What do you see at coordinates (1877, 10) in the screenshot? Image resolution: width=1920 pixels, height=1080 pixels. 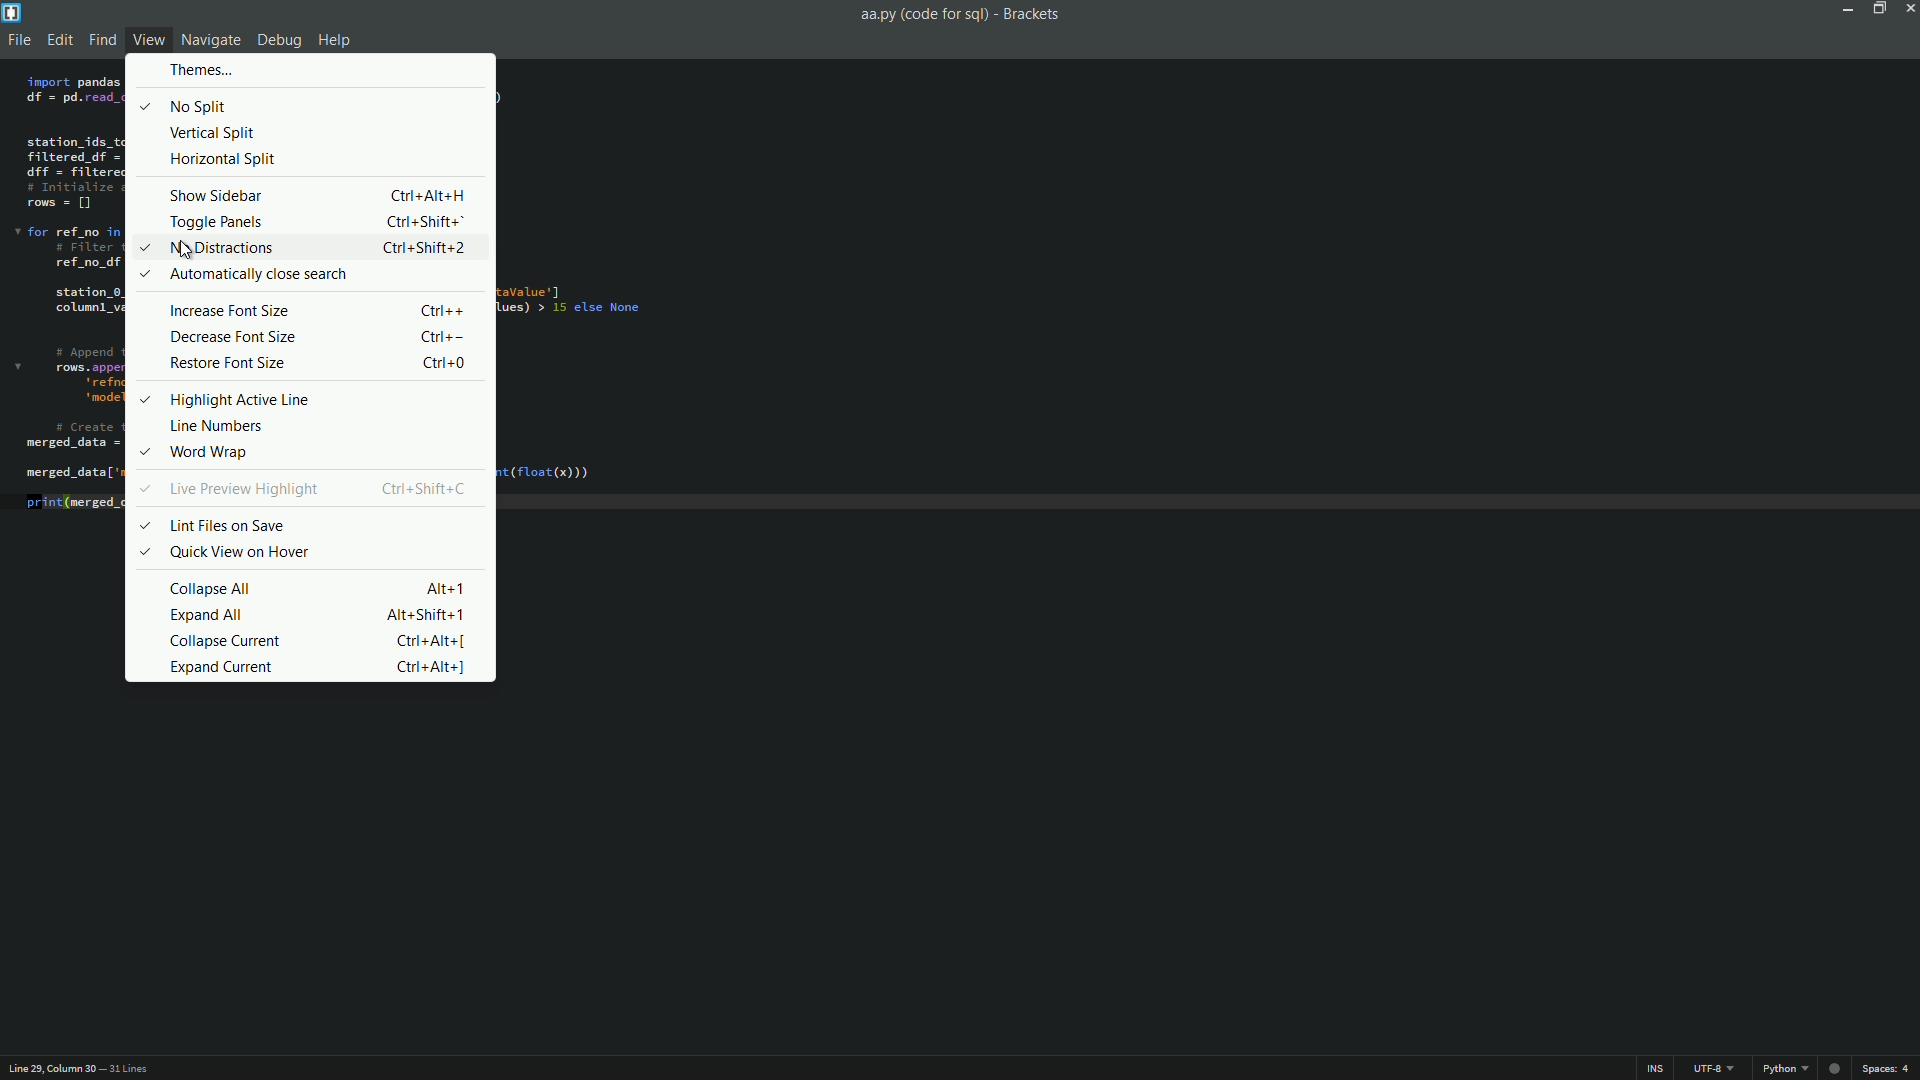 I see `maximize button` at bounding box center [1877, 10].